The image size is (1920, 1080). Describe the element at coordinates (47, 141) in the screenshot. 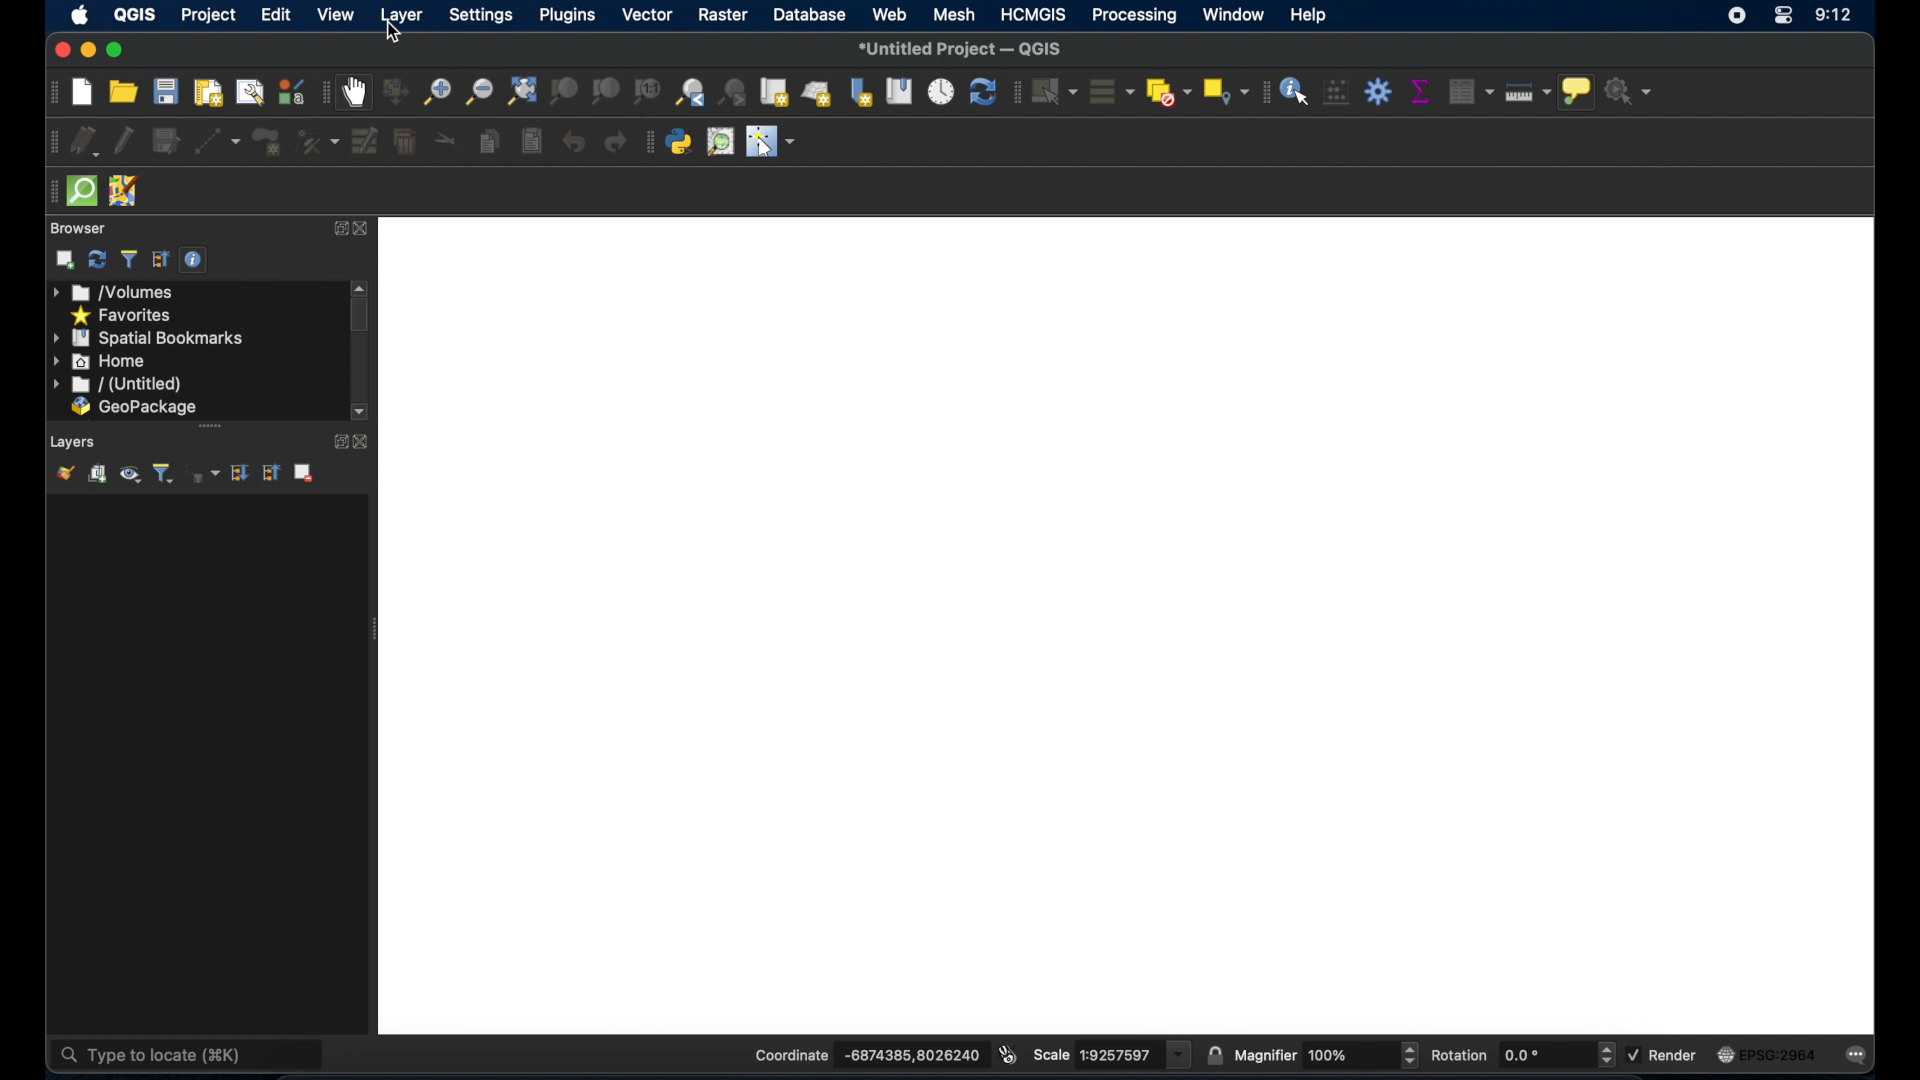

I see `digitizing toolbar` at that location.